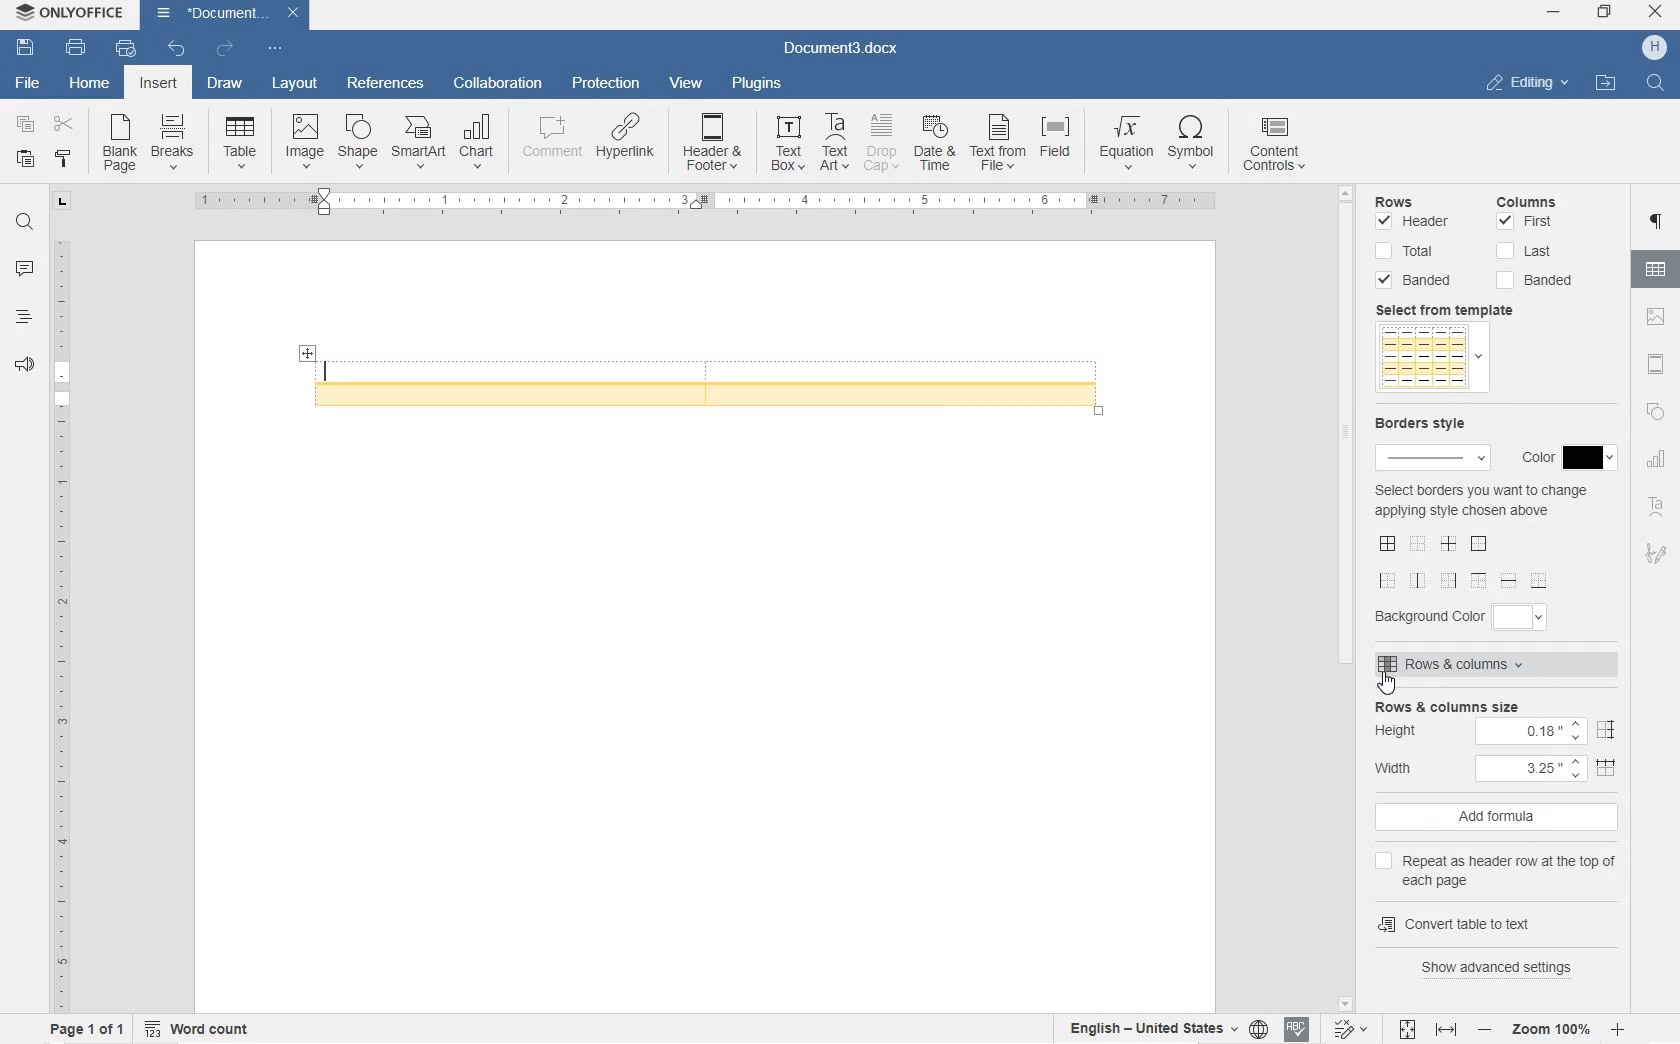 The height and width of the screenshot is (1044, 1680). What do you see at coordinates (1658, 318) in the screenshot?
I see `IMAGE` at bounding box center [1658, 318].